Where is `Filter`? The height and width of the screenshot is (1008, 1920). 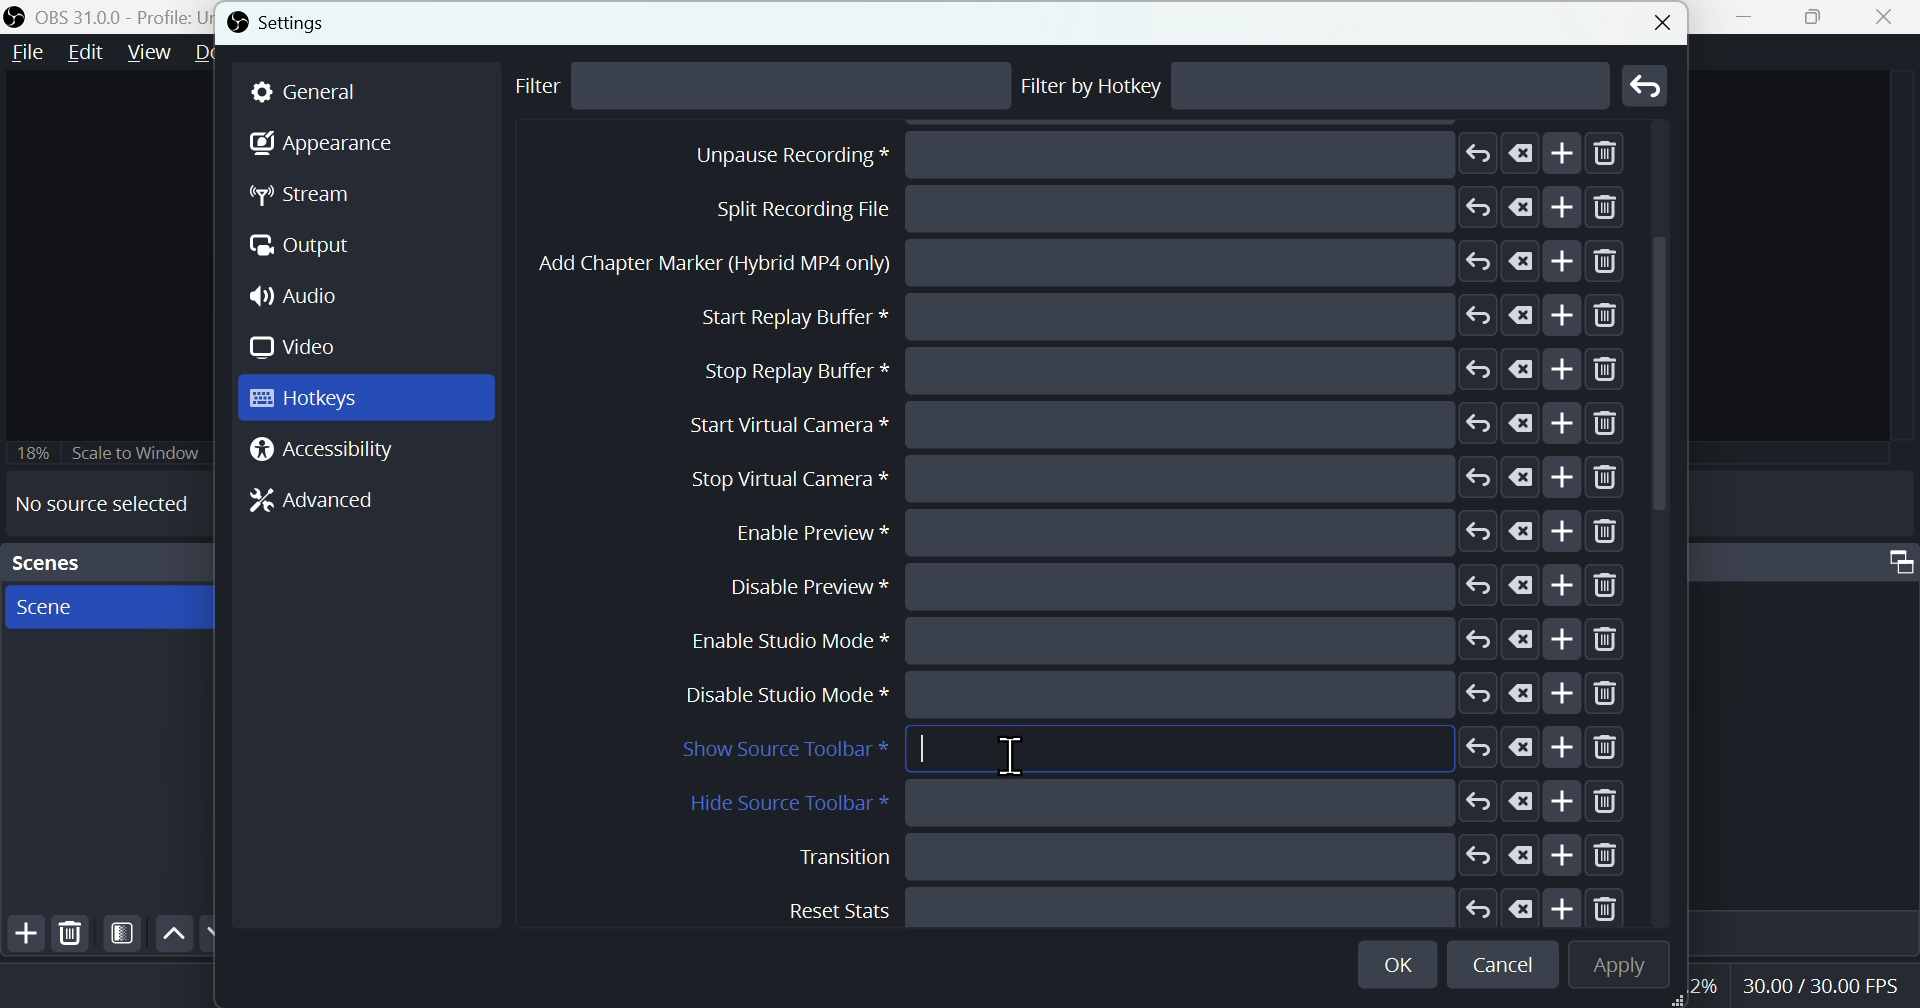 Filter is located at coordinates (123, 934).